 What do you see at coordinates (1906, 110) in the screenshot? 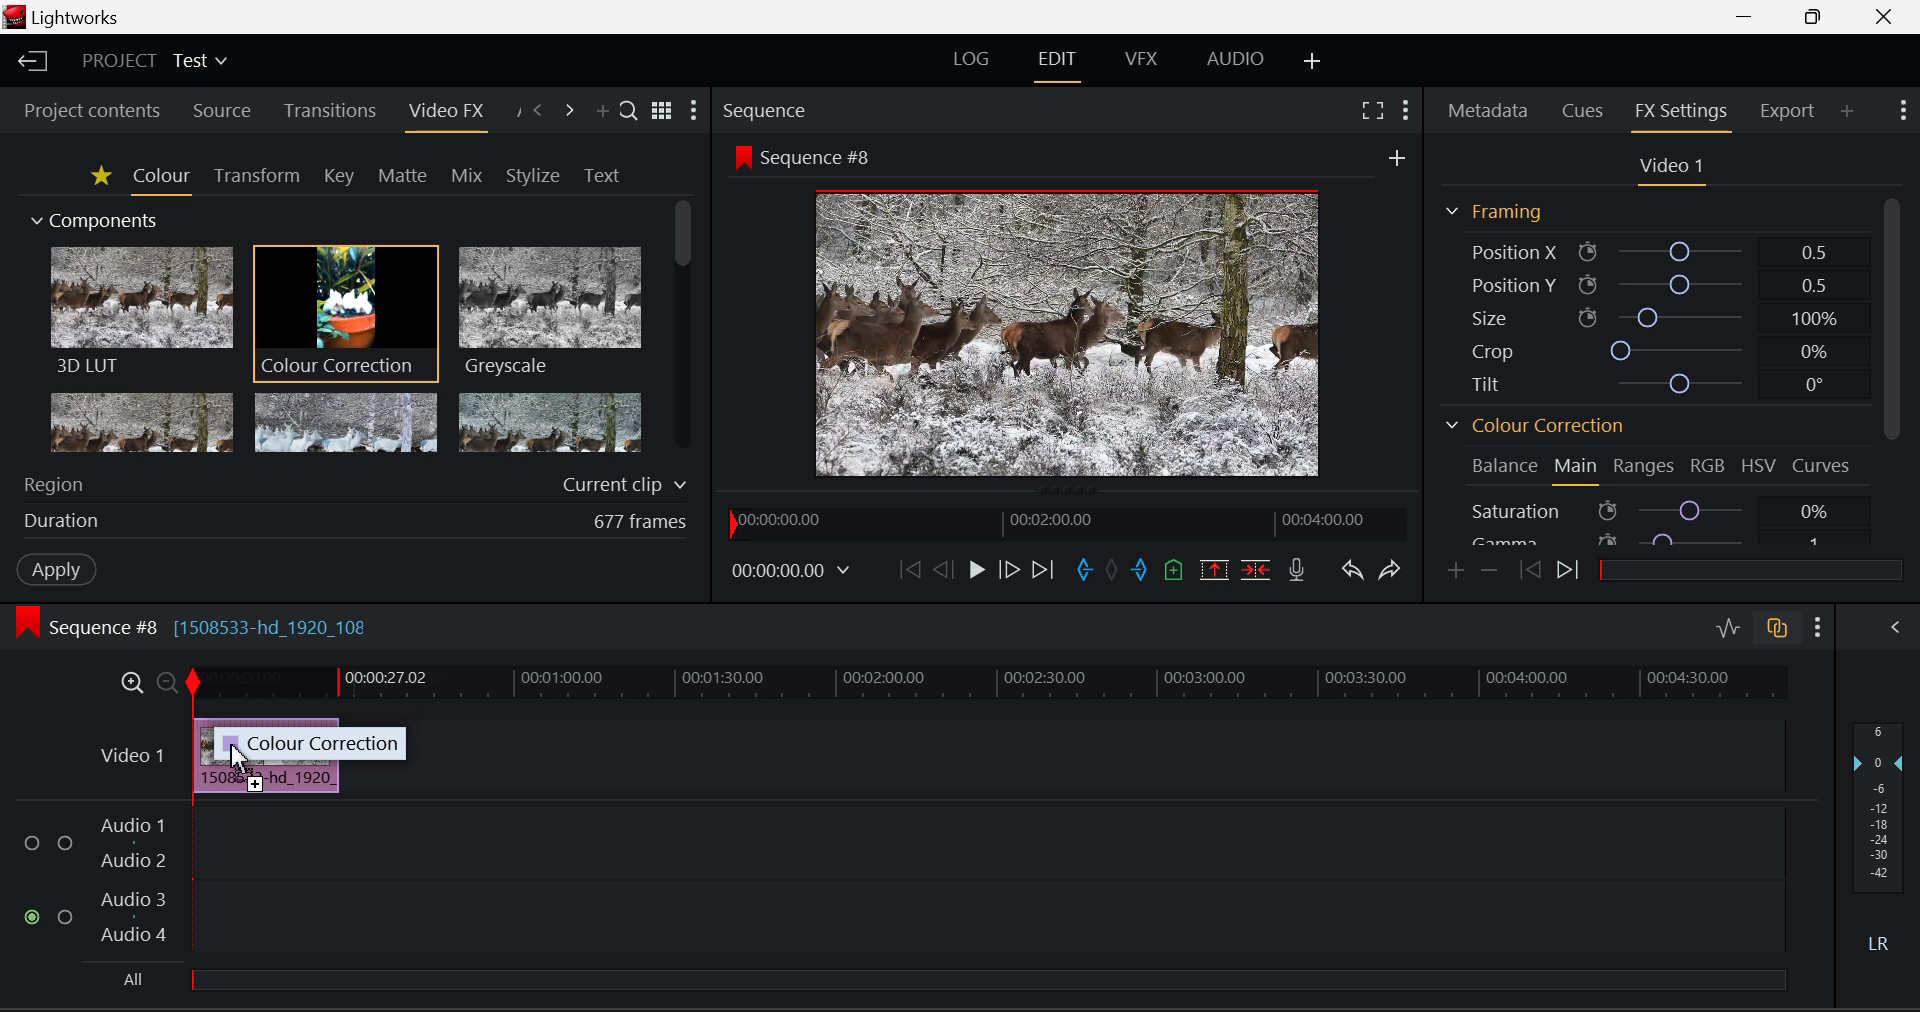
I see `Show Settings` at bounding box center [1906, 110].